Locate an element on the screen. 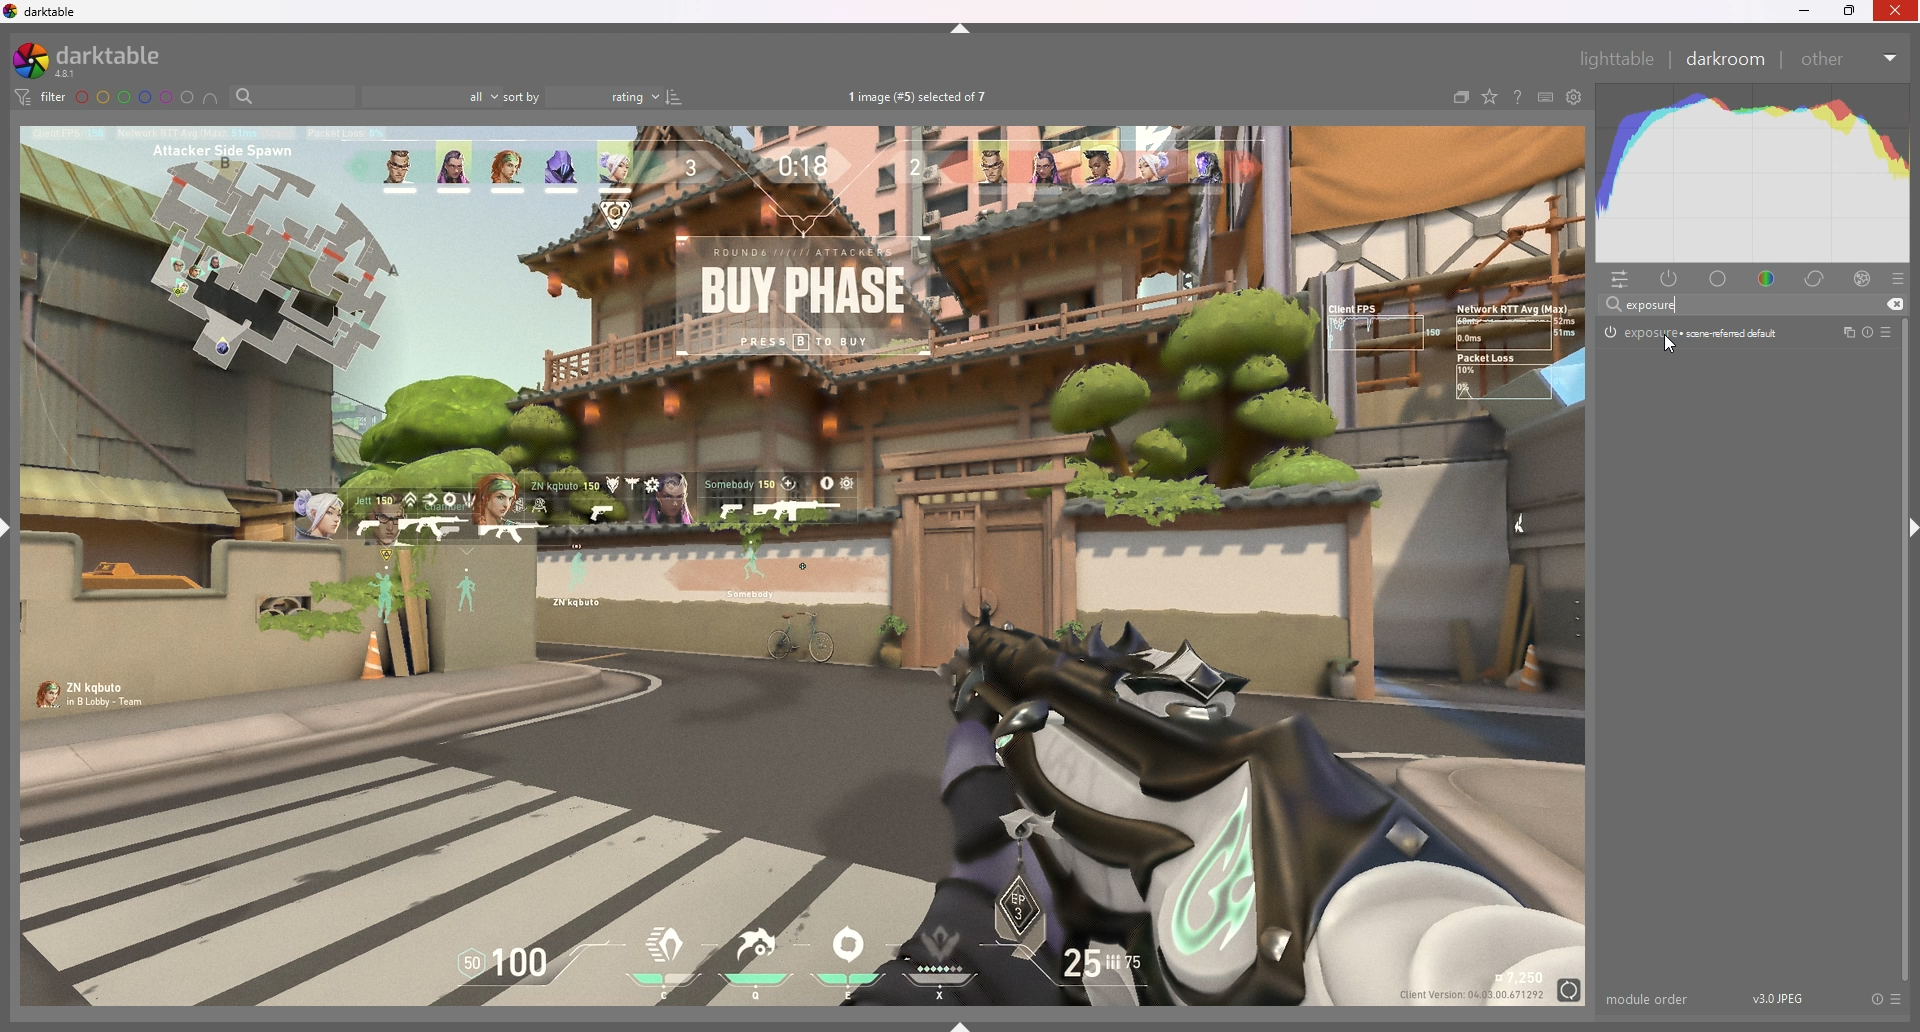 The image size is (1920, 1032). scroll bar is located at coordinates (1906, 649).